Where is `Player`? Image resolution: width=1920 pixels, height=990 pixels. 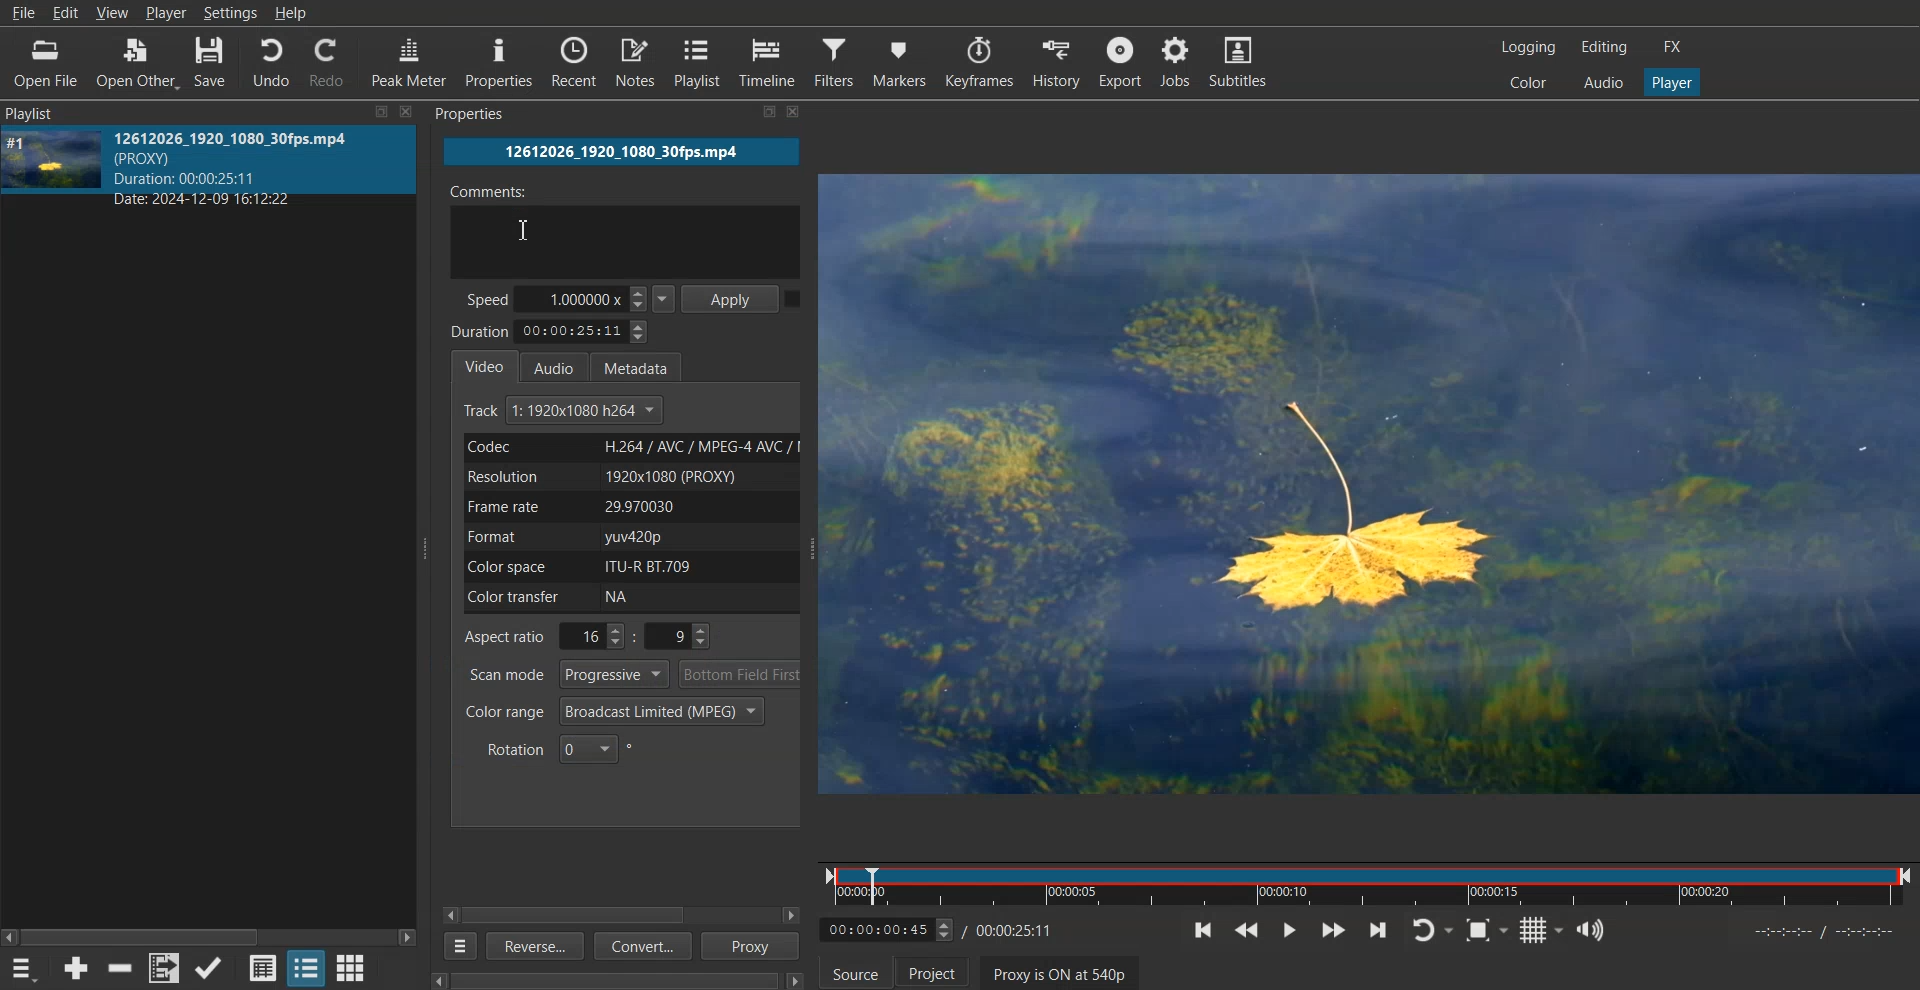 Player is located at coordinates (167, 14).